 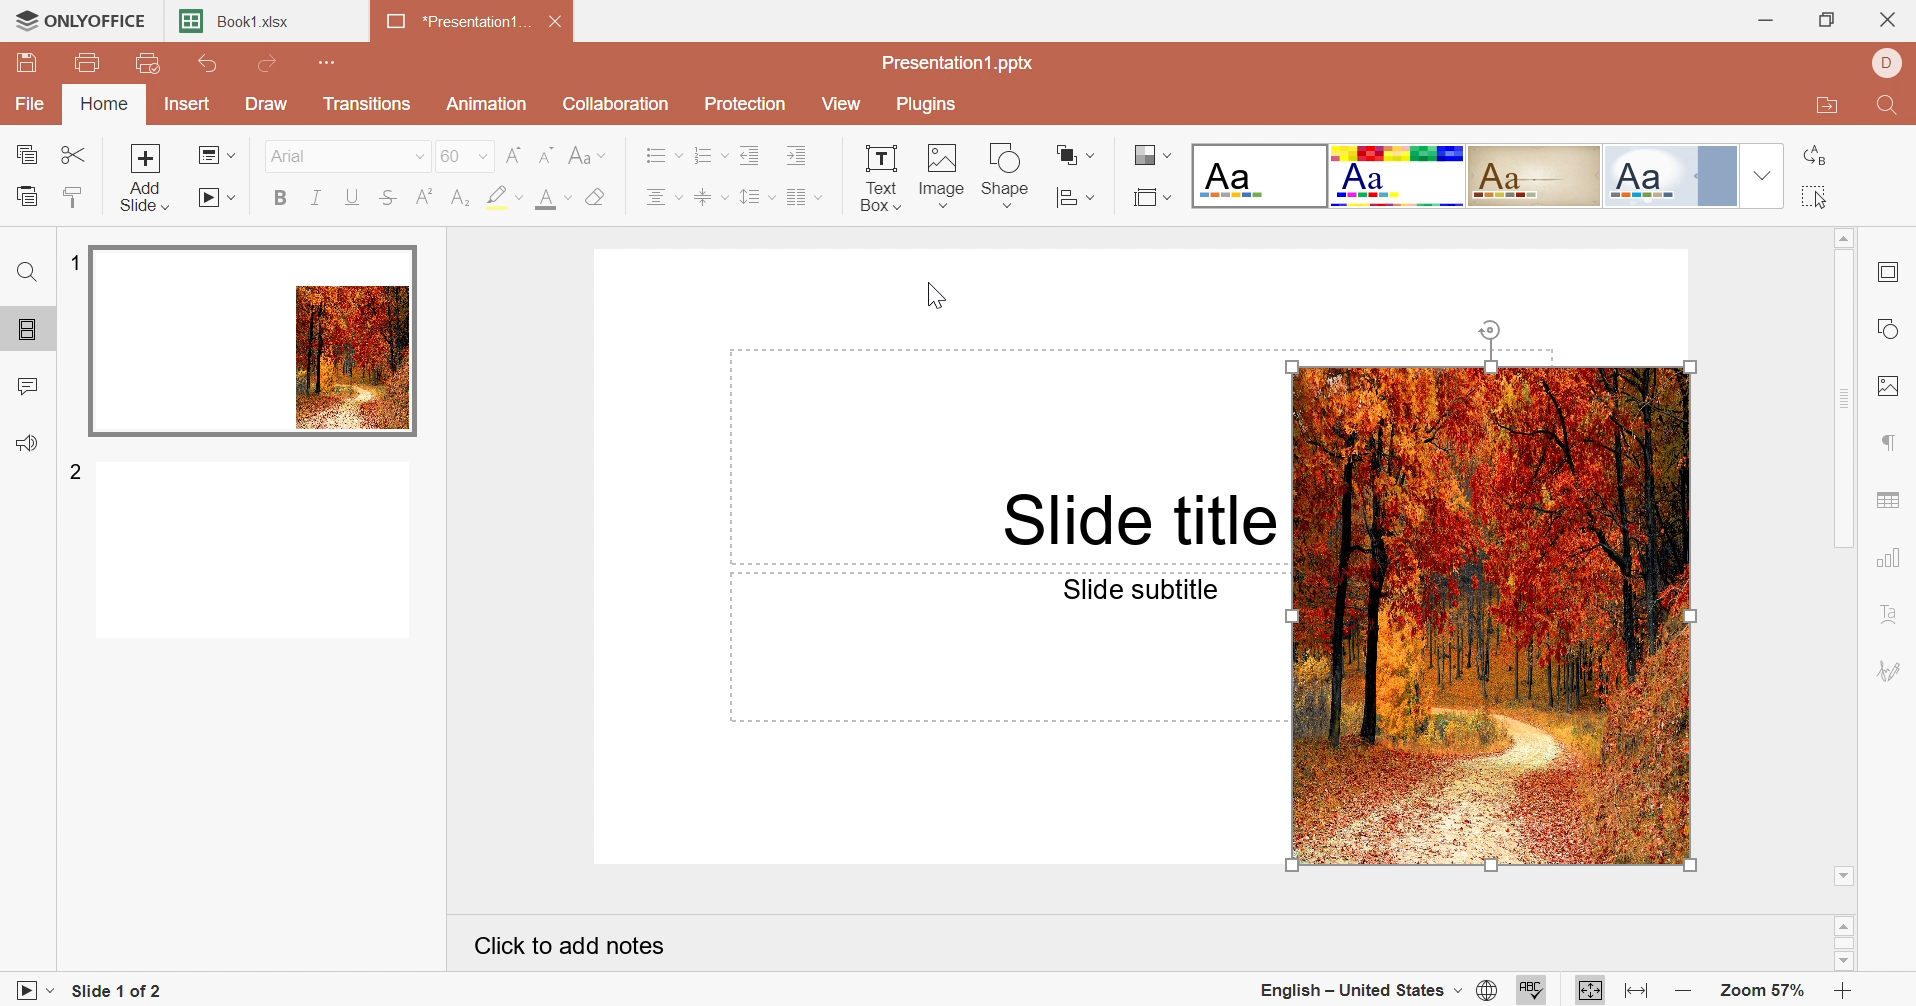 I want to click on DELL, so click(x=1887, y=64).